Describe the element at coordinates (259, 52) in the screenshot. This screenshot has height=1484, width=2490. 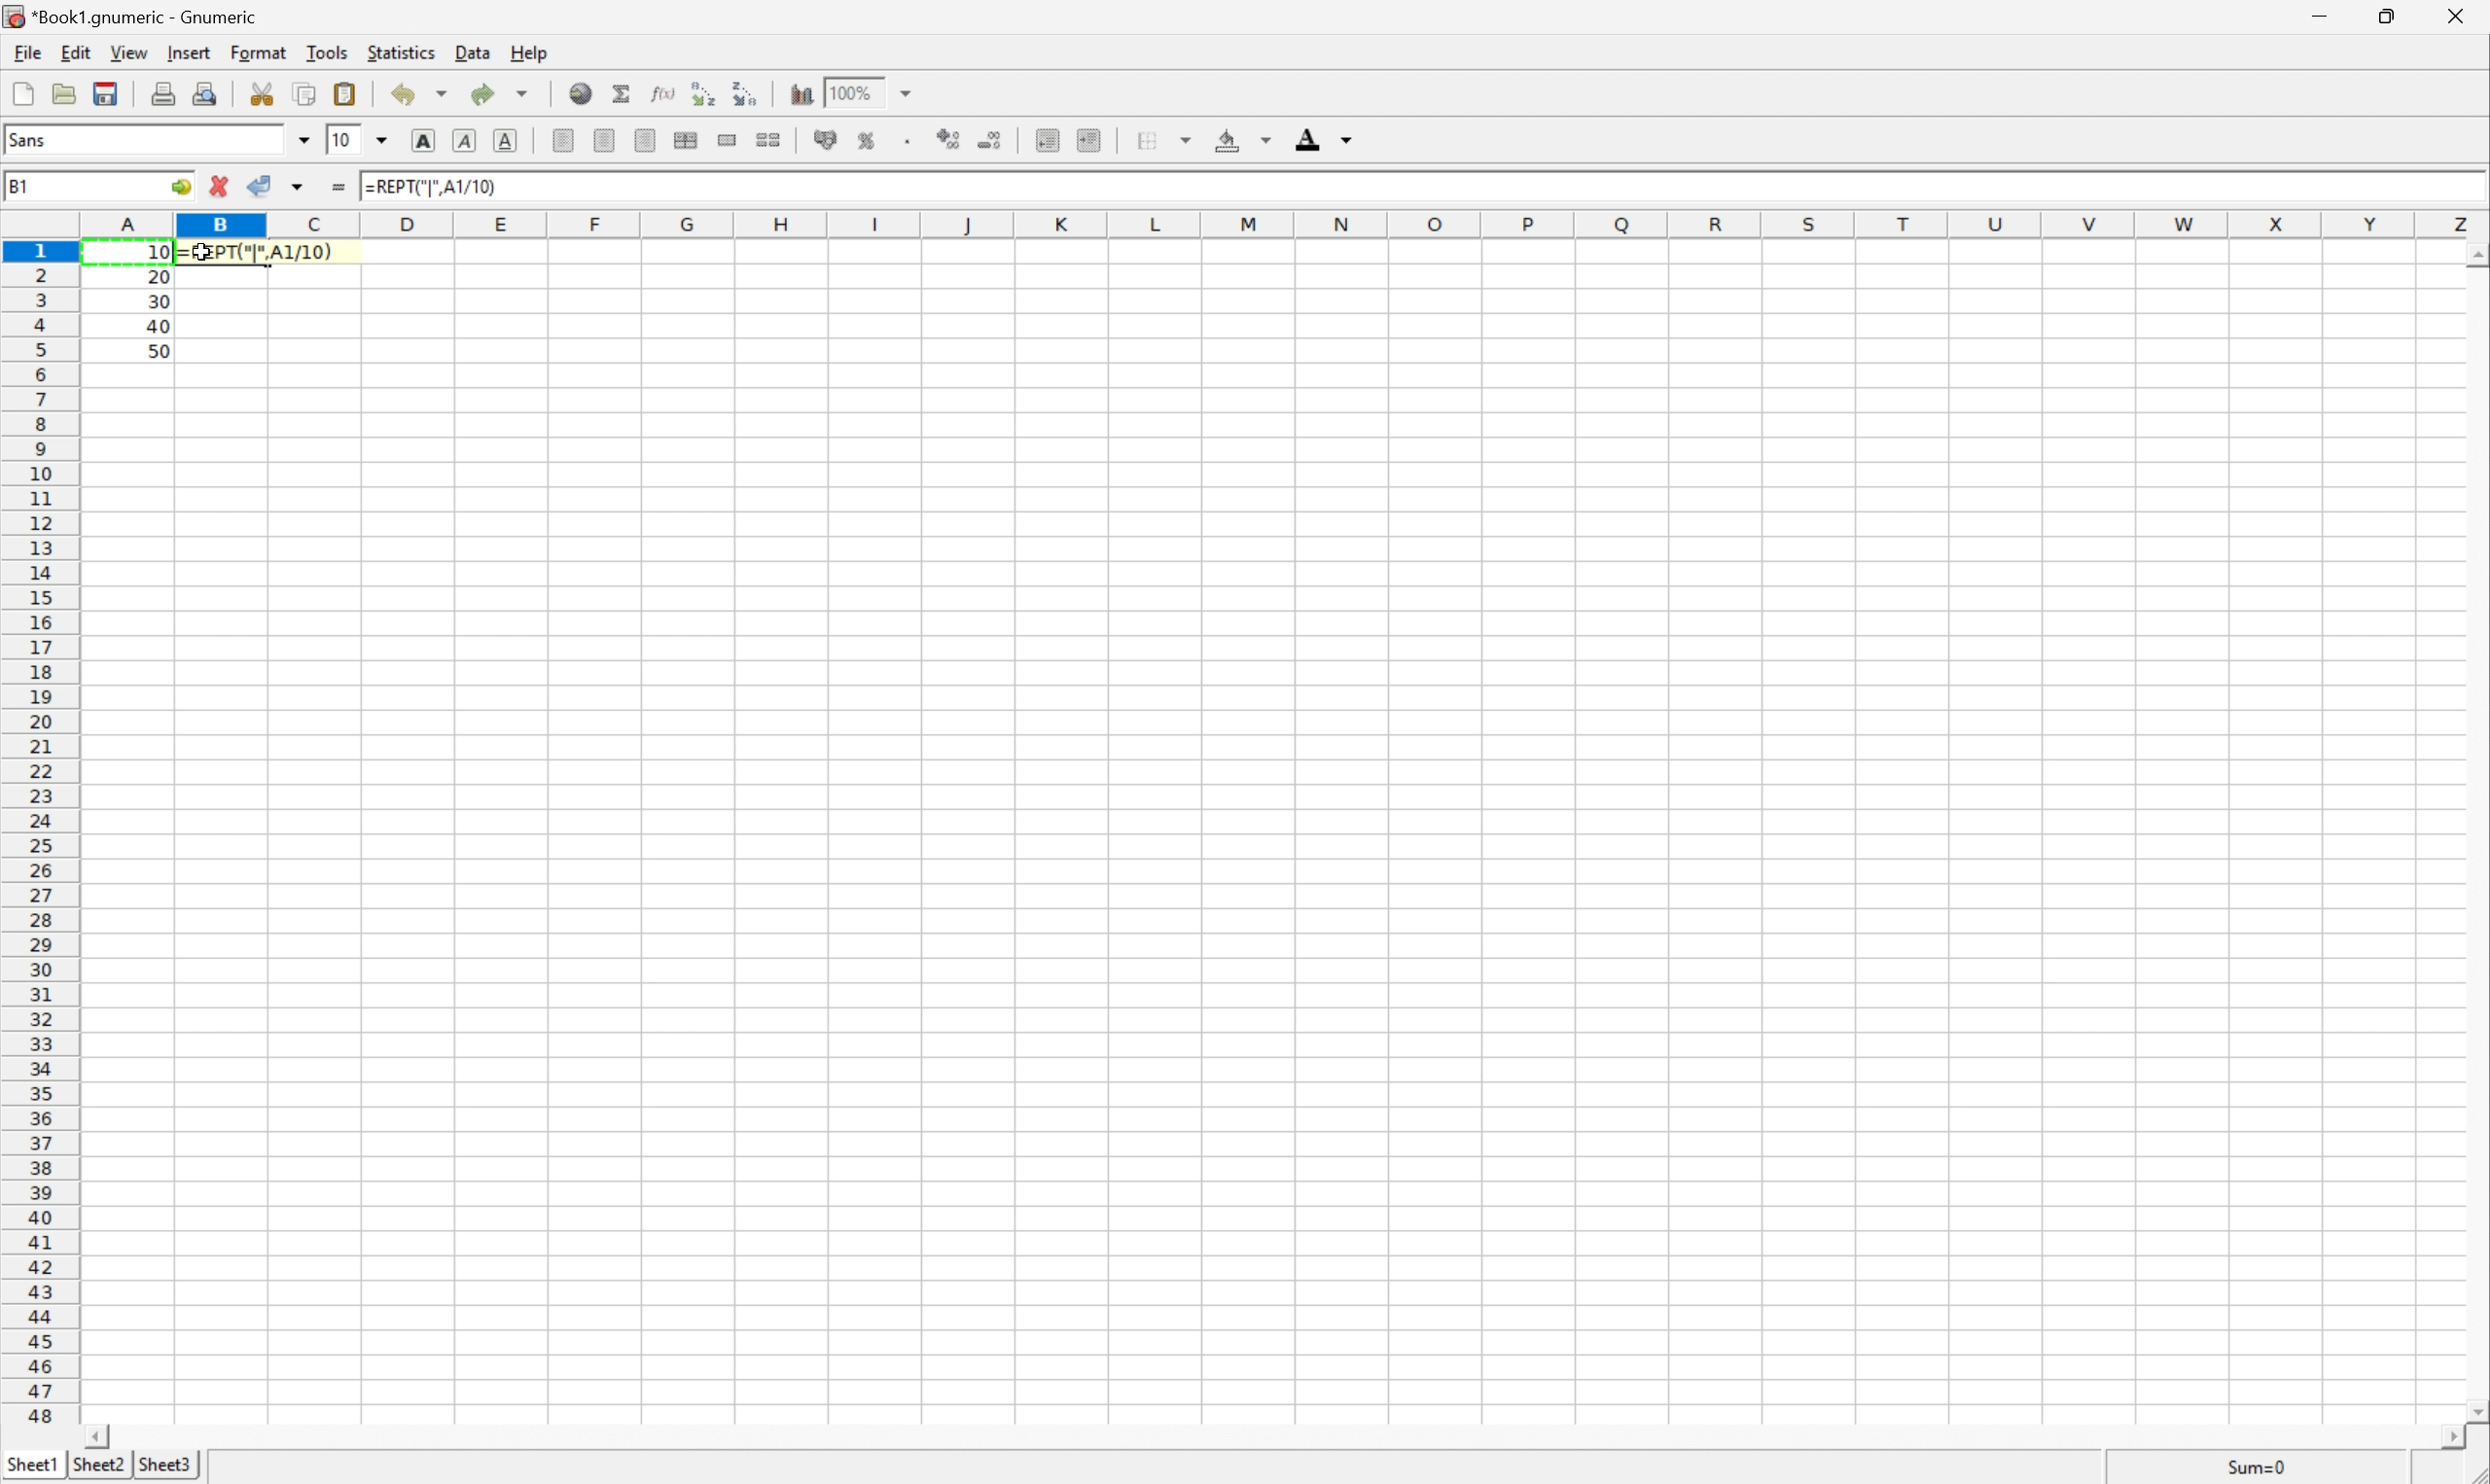
I see `Format` at that location.